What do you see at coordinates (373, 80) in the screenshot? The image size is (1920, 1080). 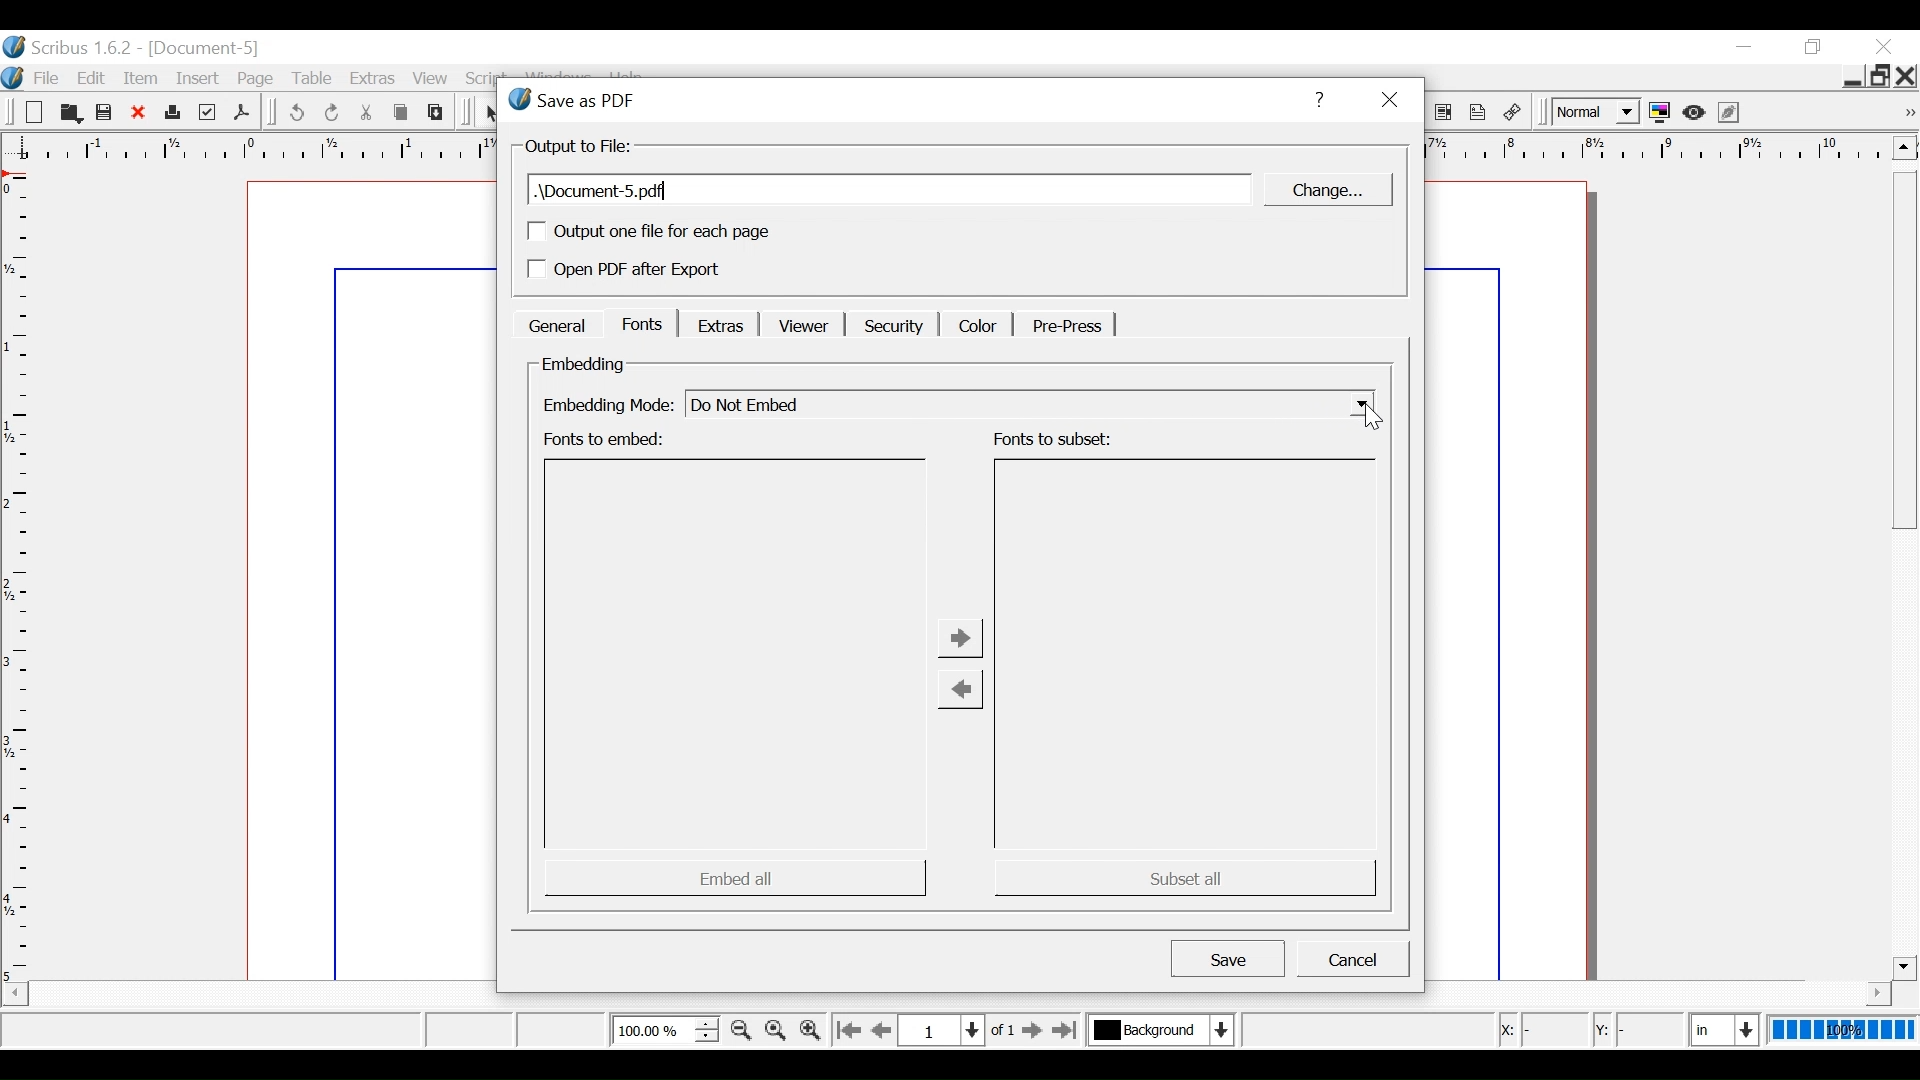 I see `Extras` at bounding box center [373, 80].